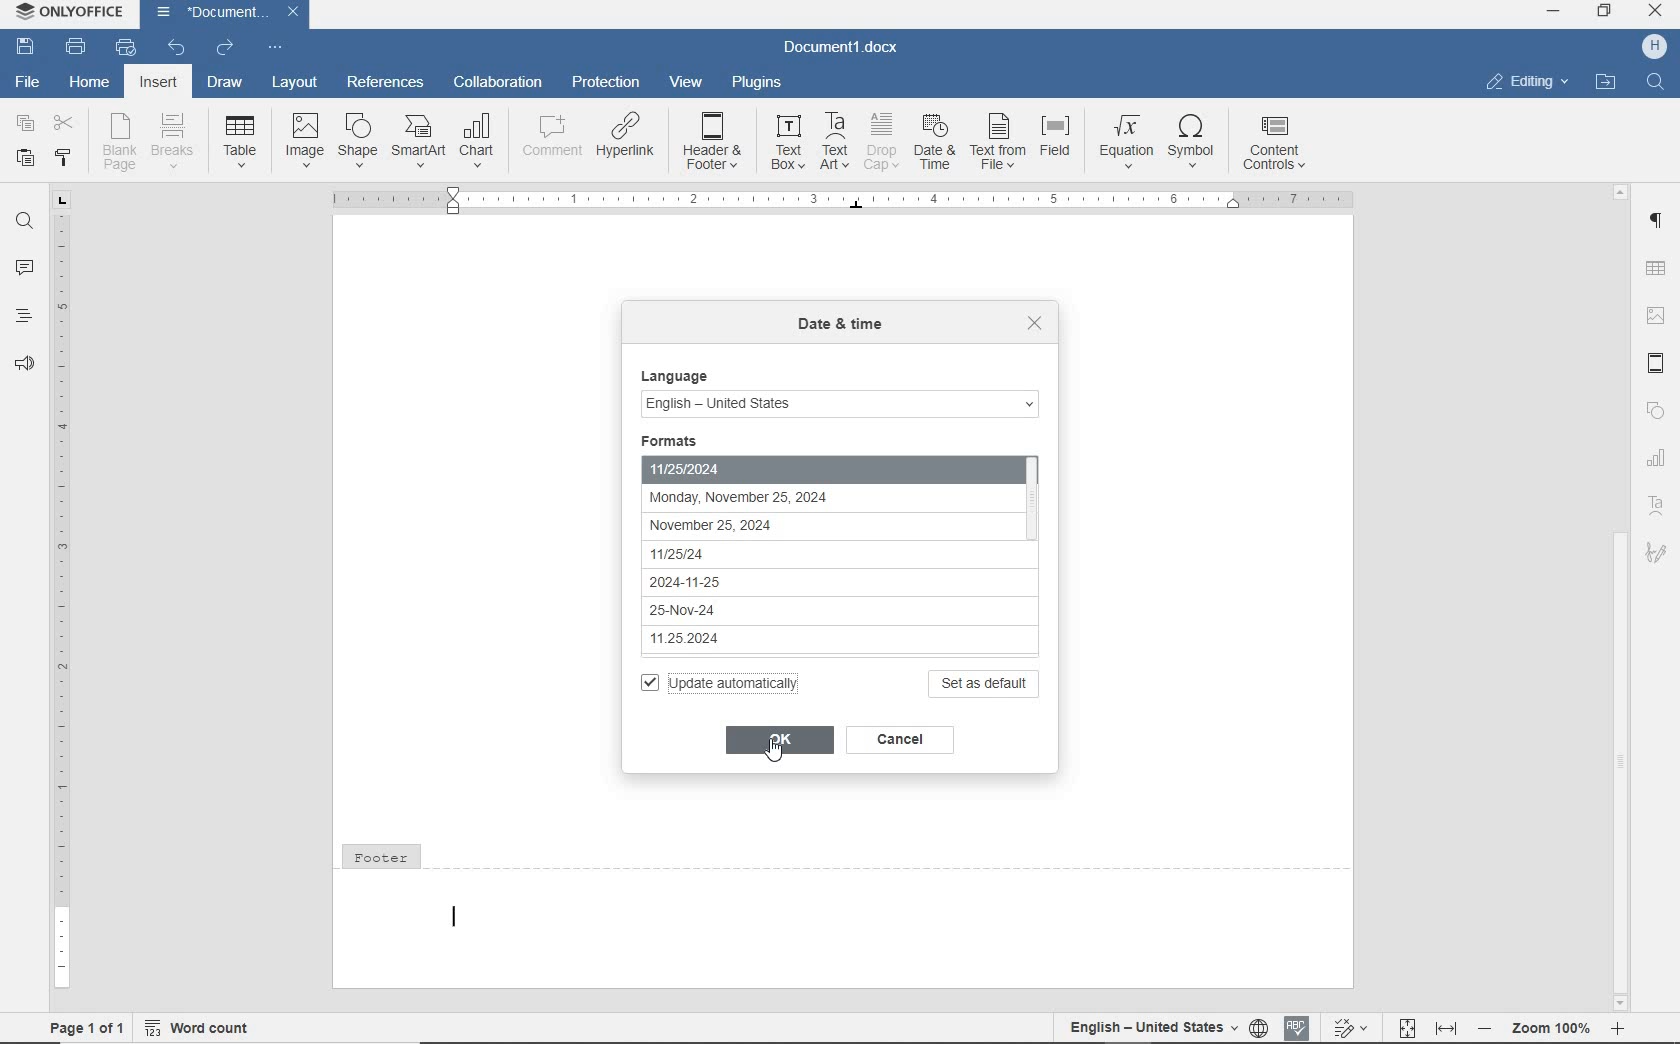 This screenshot has width=1680, height=1044. Describe the element at coordinates (89, 84) in the screenshot. I see `home` at that location.